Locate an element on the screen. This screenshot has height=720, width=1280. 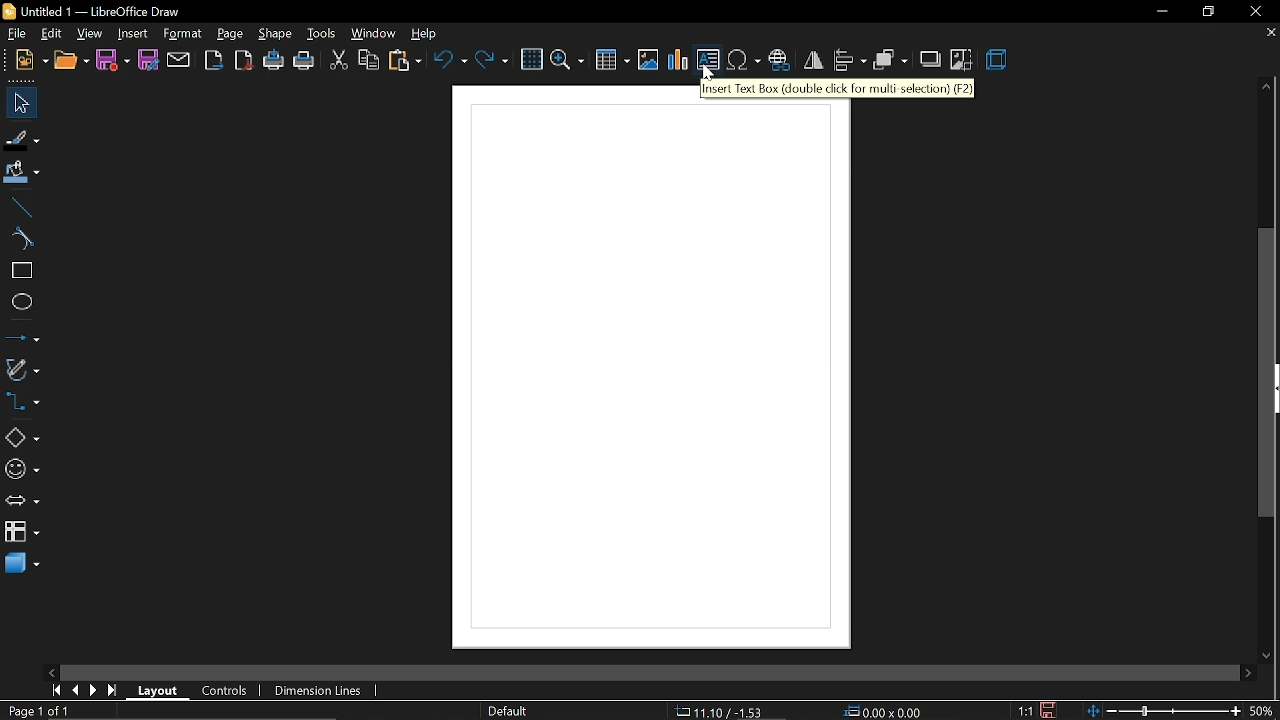
save is located at coordinates (1046, 709).